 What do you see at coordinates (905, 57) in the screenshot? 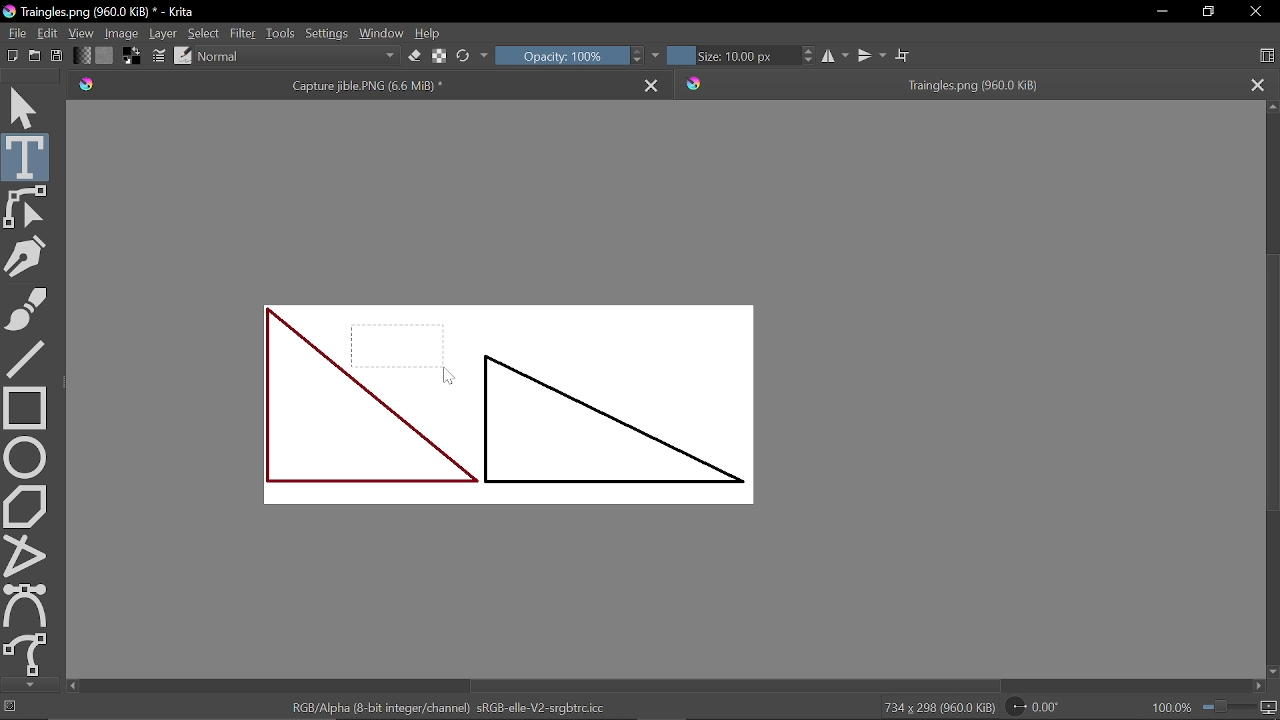
I see `Wrap around mode` at bounding box center [905, 57].